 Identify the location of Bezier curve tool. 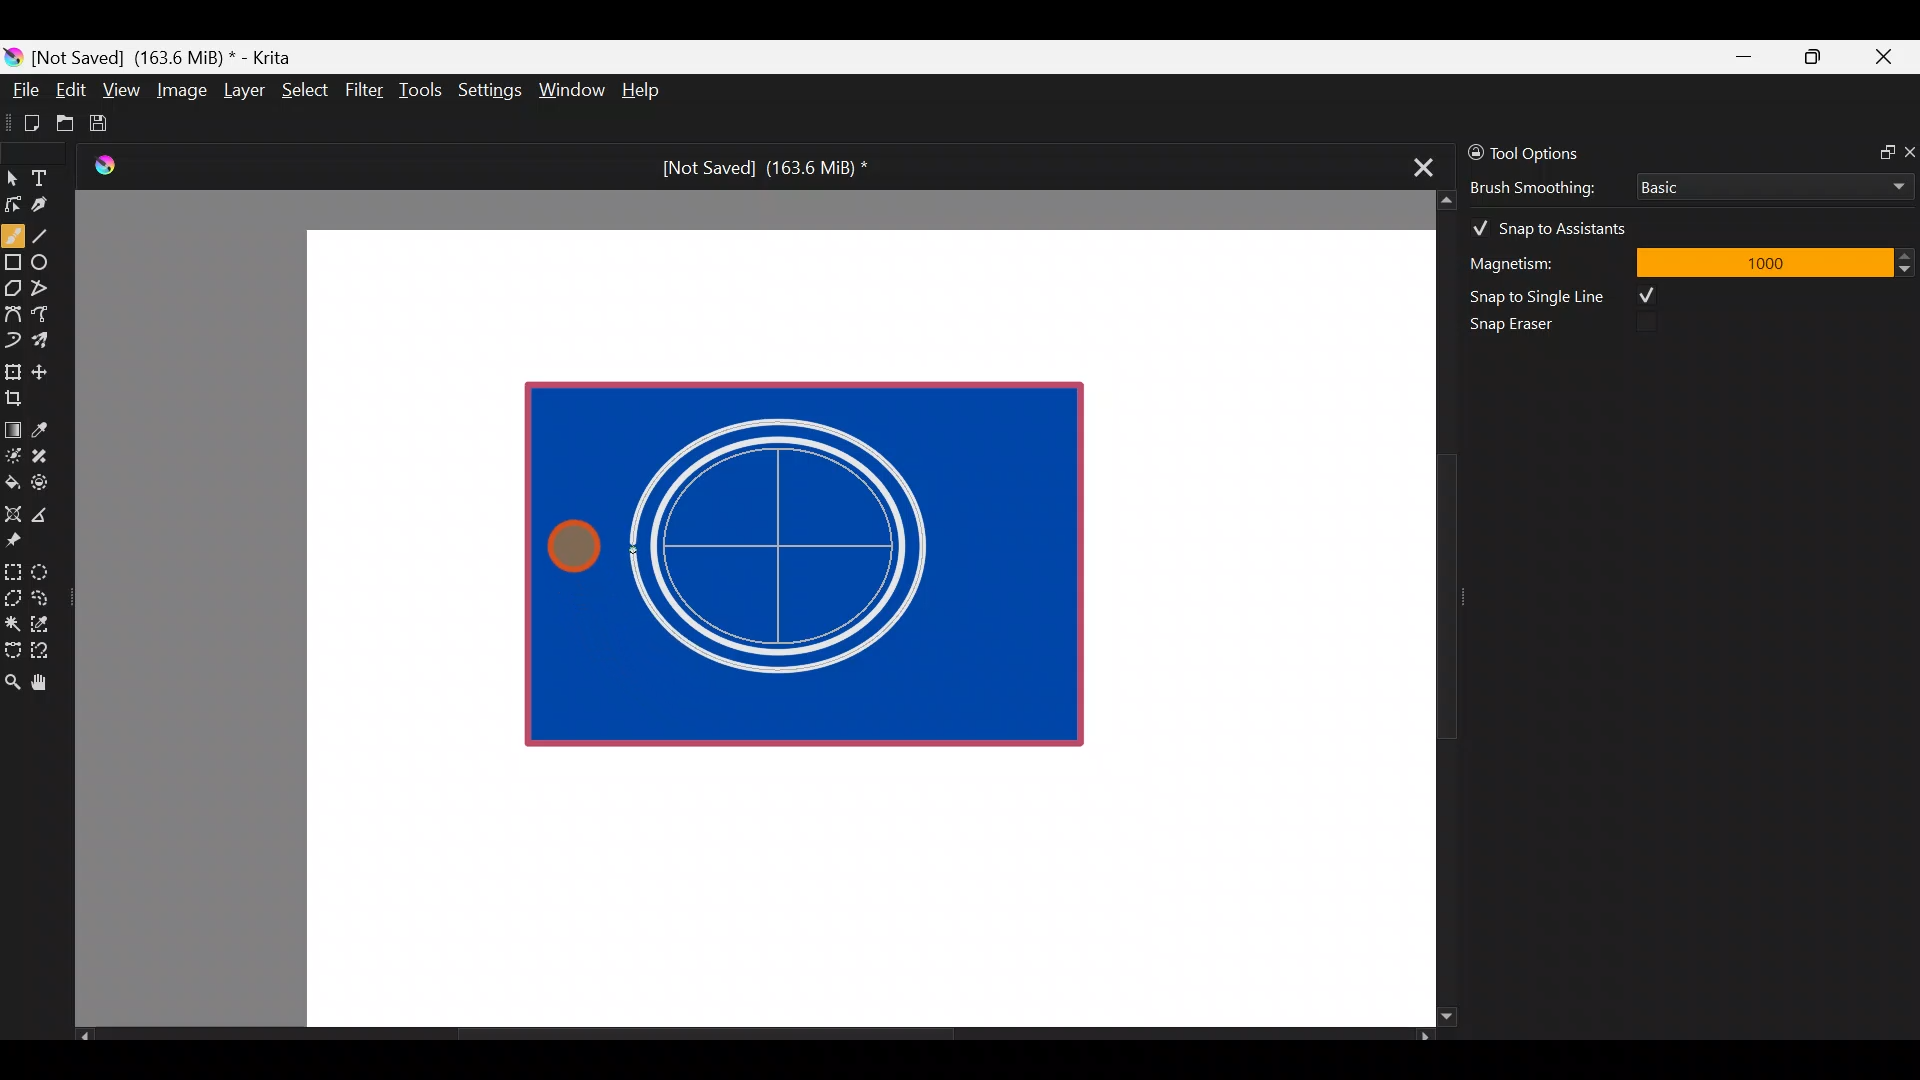
(12, 316).